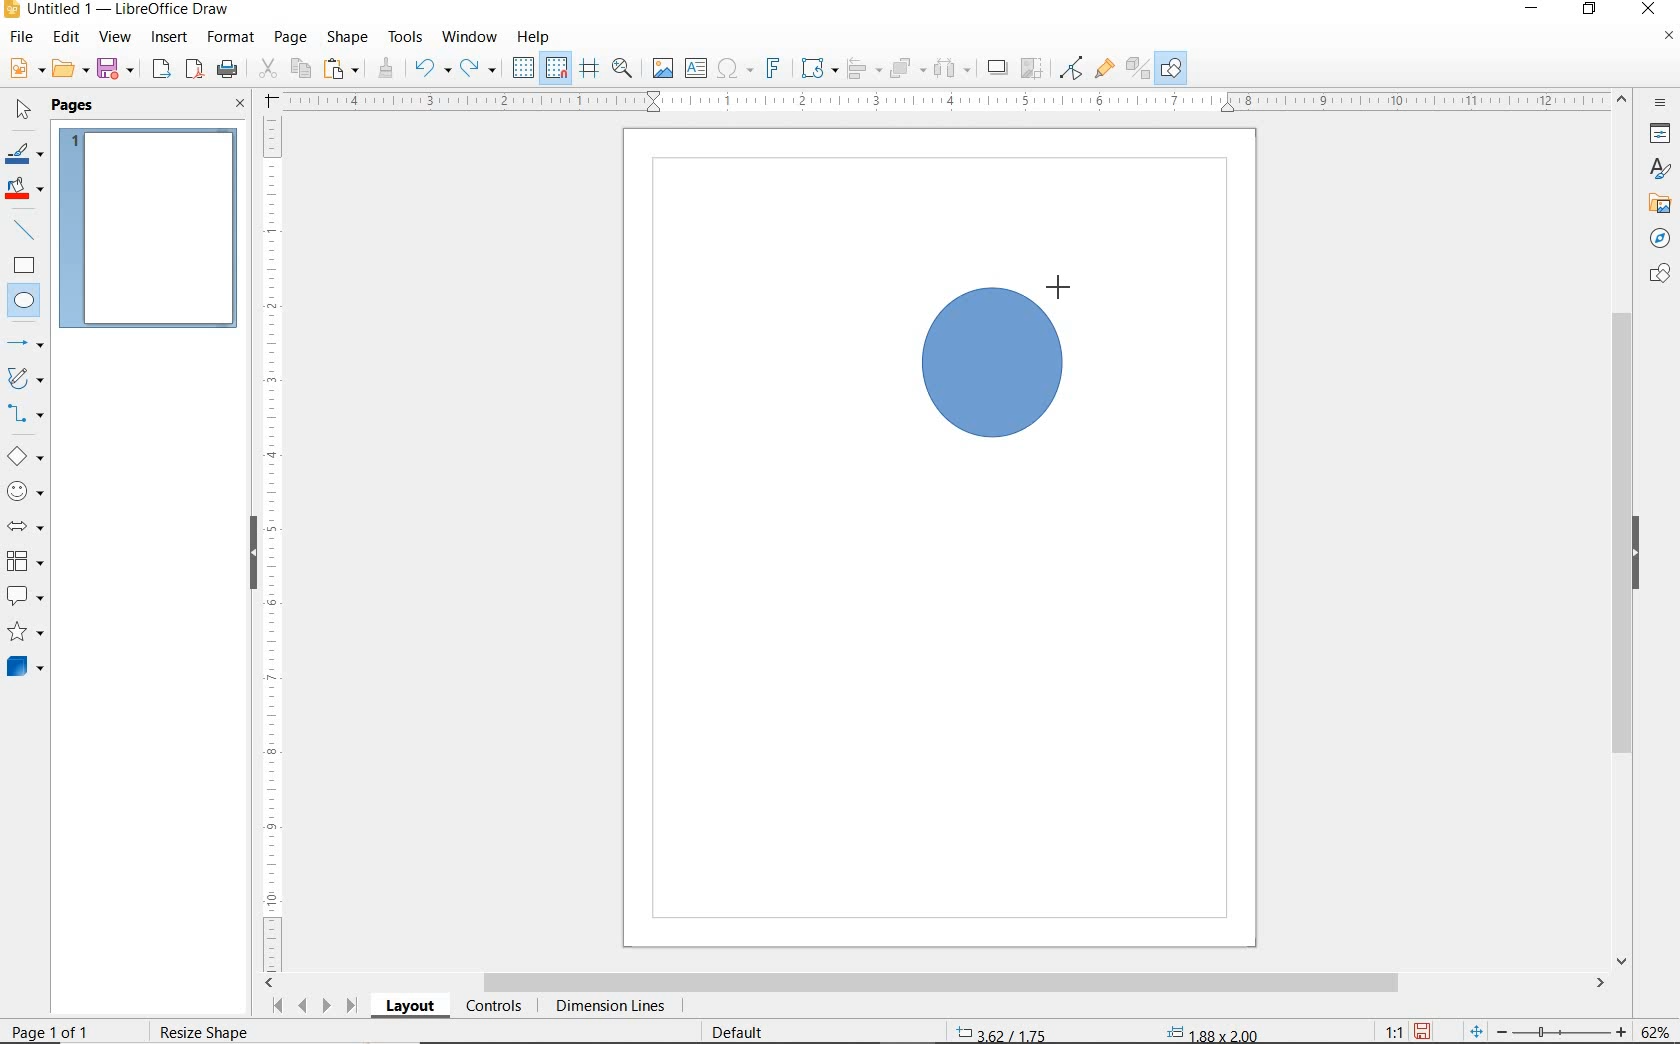  Describe the element at coordinates (744, 1030) in the screenshot. I see `DEFAULT` at that location.